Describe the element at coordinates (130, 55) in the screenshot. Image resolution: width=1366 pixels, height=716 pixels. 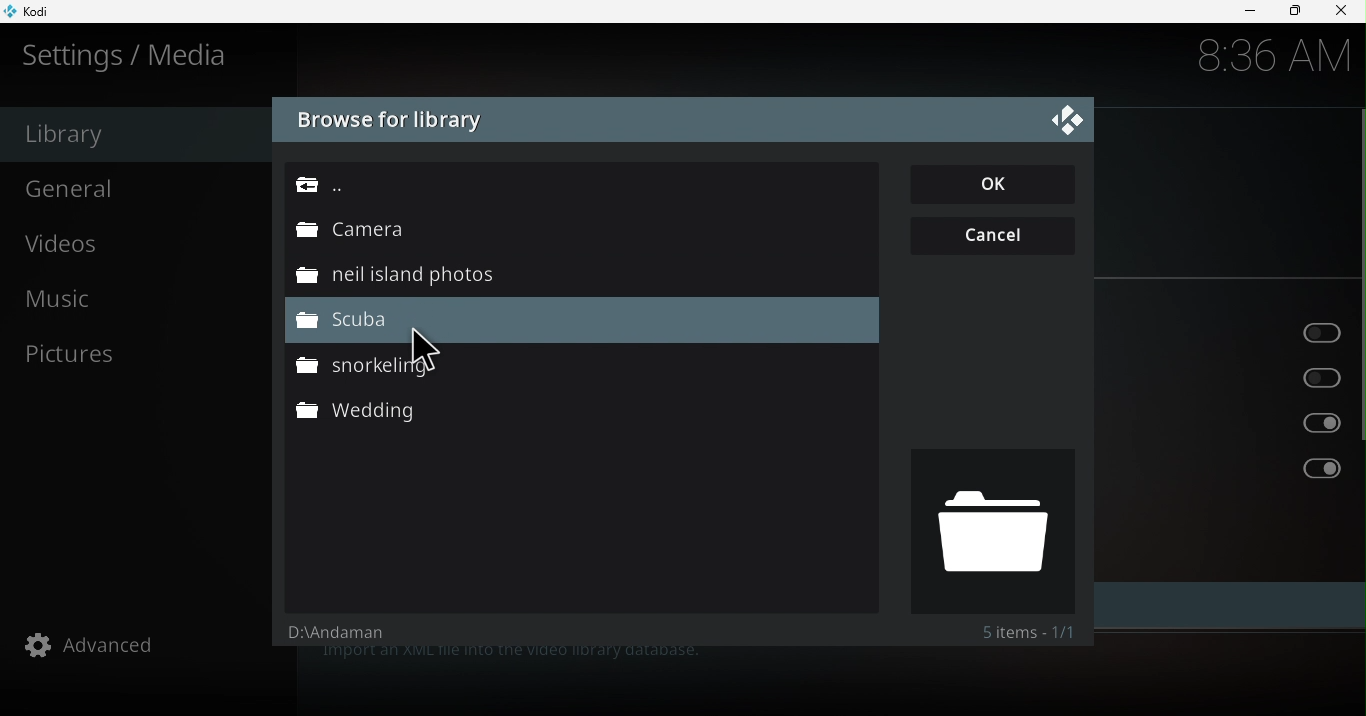
I see `Settings/media` at that location.